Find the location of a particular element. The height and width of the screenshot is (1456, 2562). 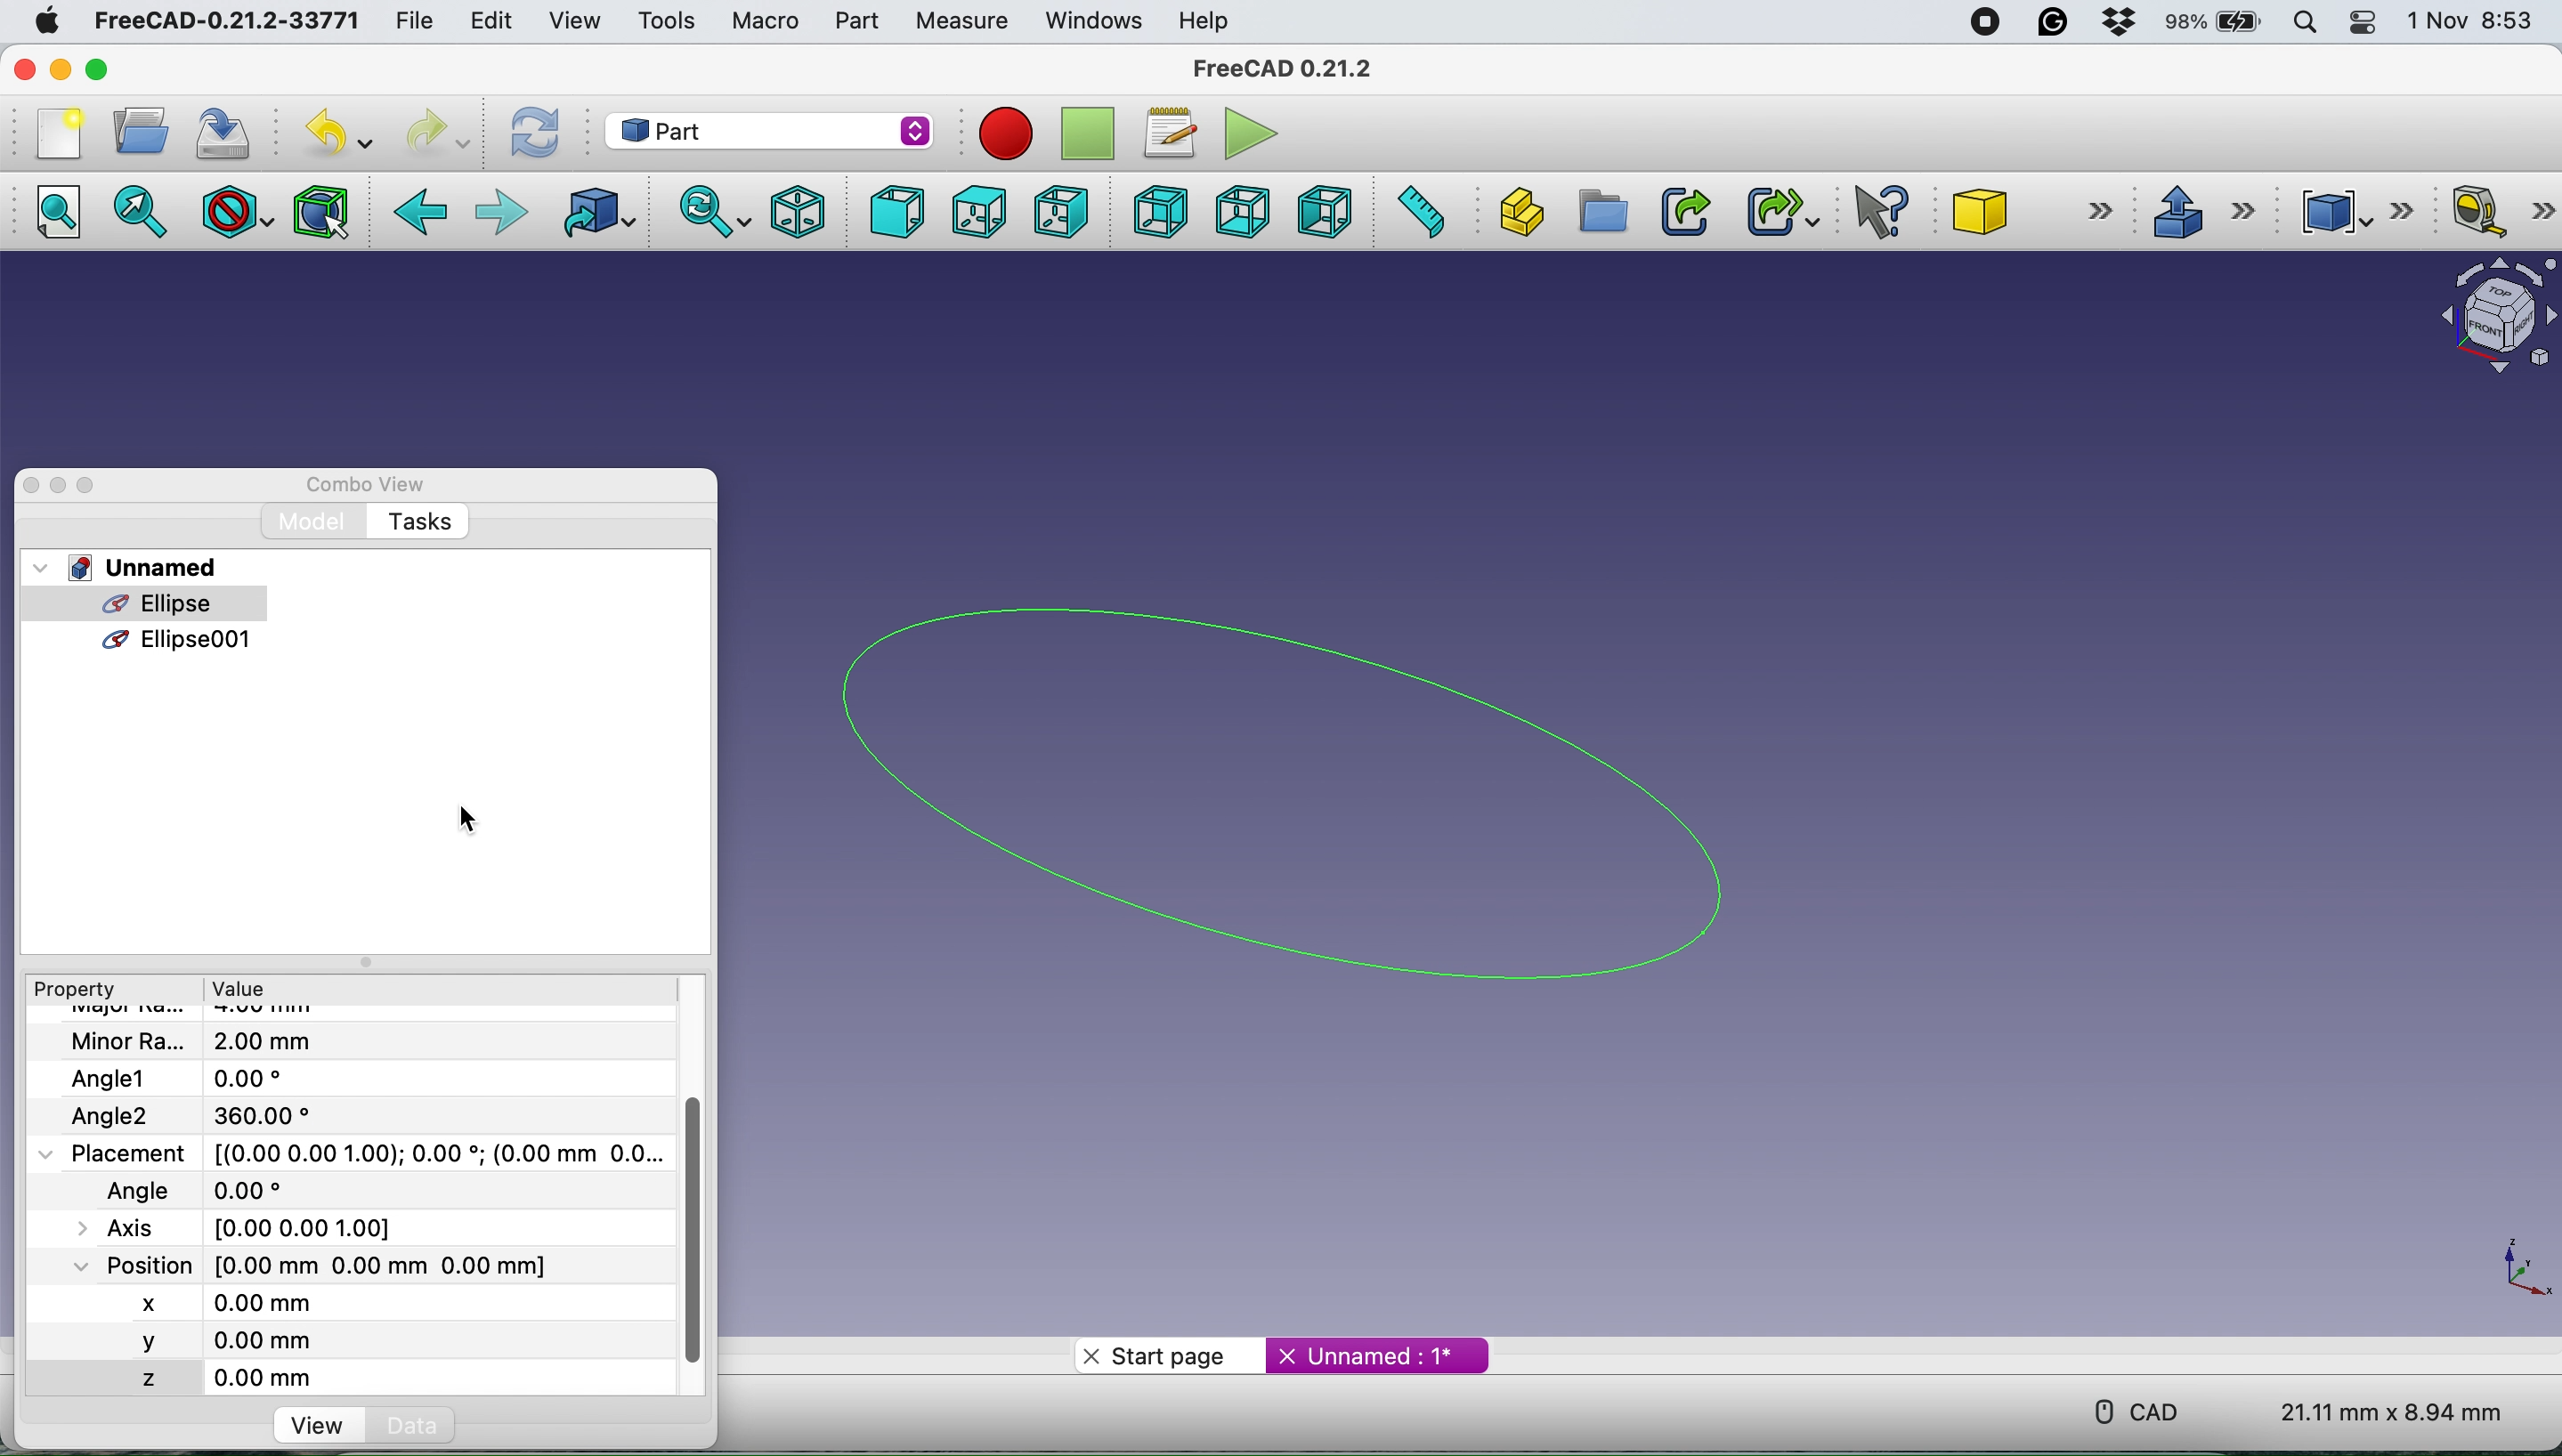

battery is located at coordinates (2212, 25).